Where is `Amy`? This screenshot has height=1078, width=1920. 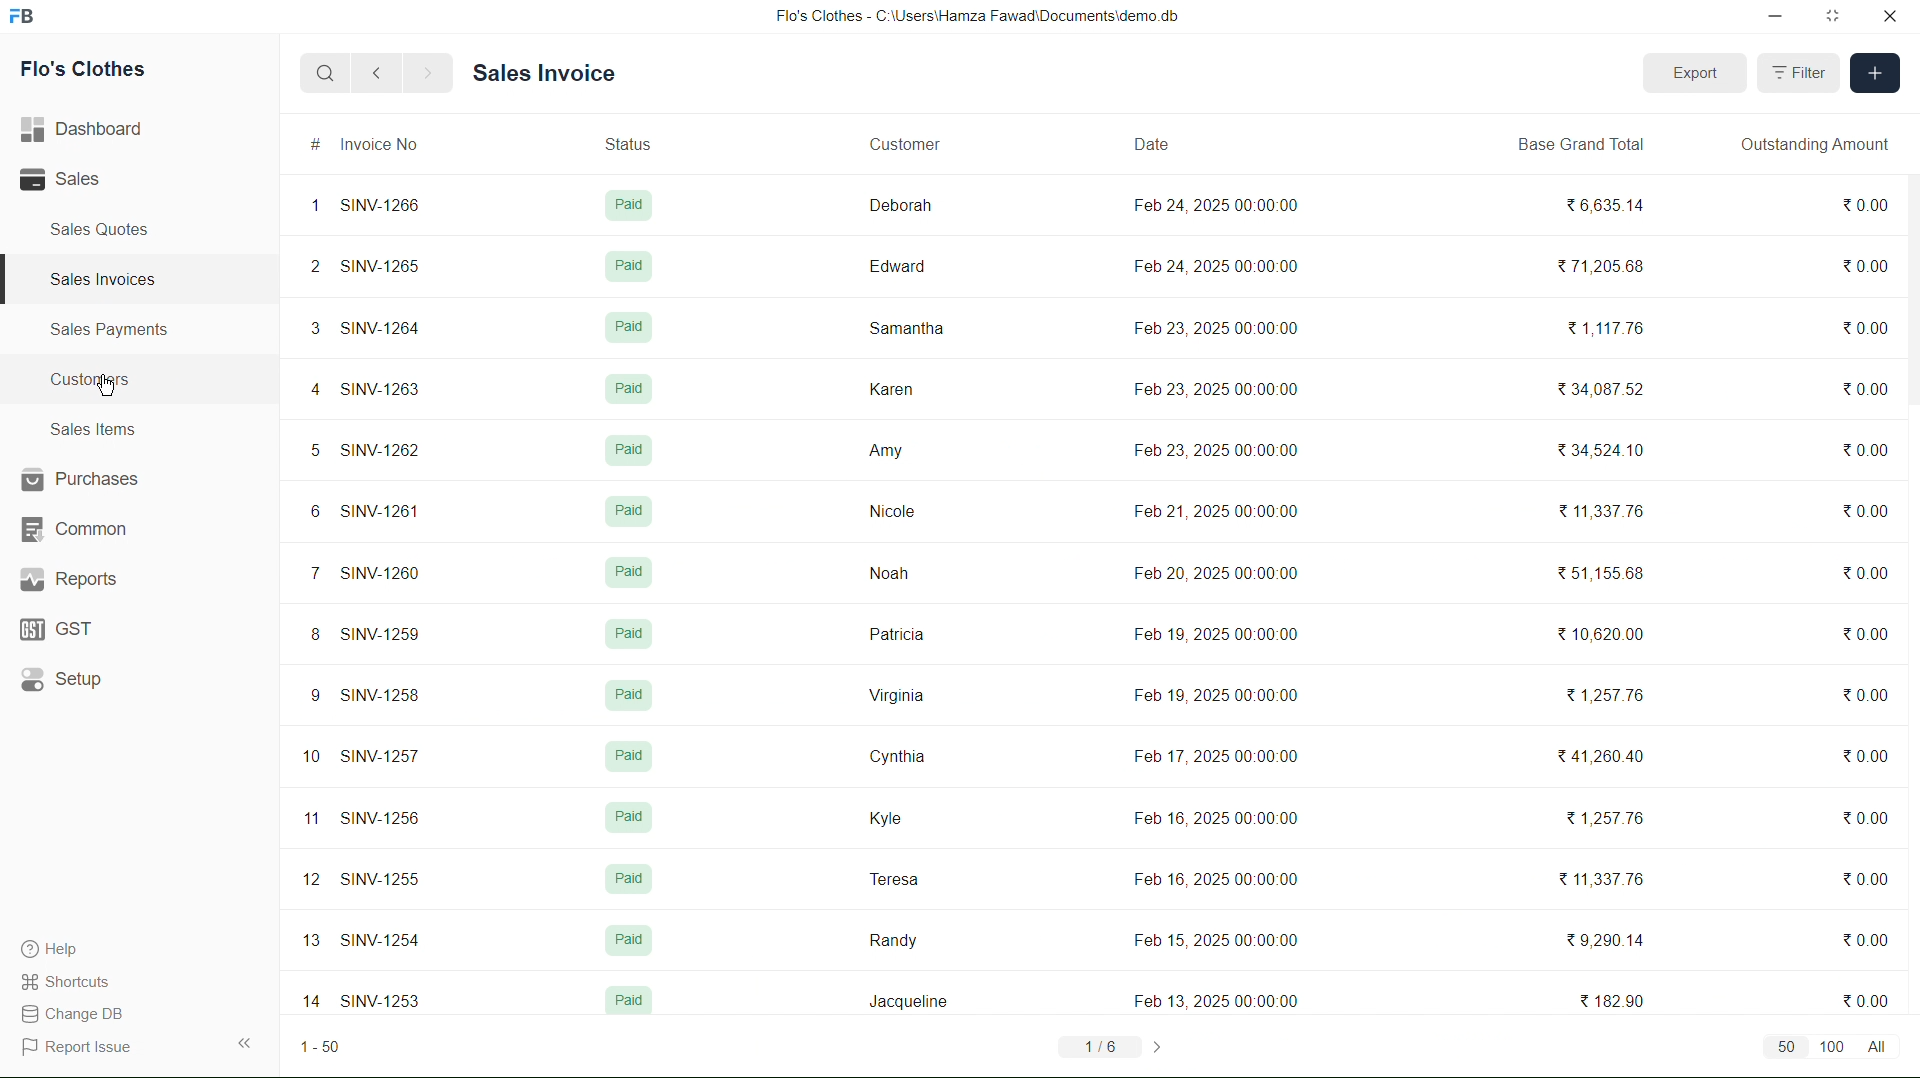
Amy is located at coordinates (884, 449).